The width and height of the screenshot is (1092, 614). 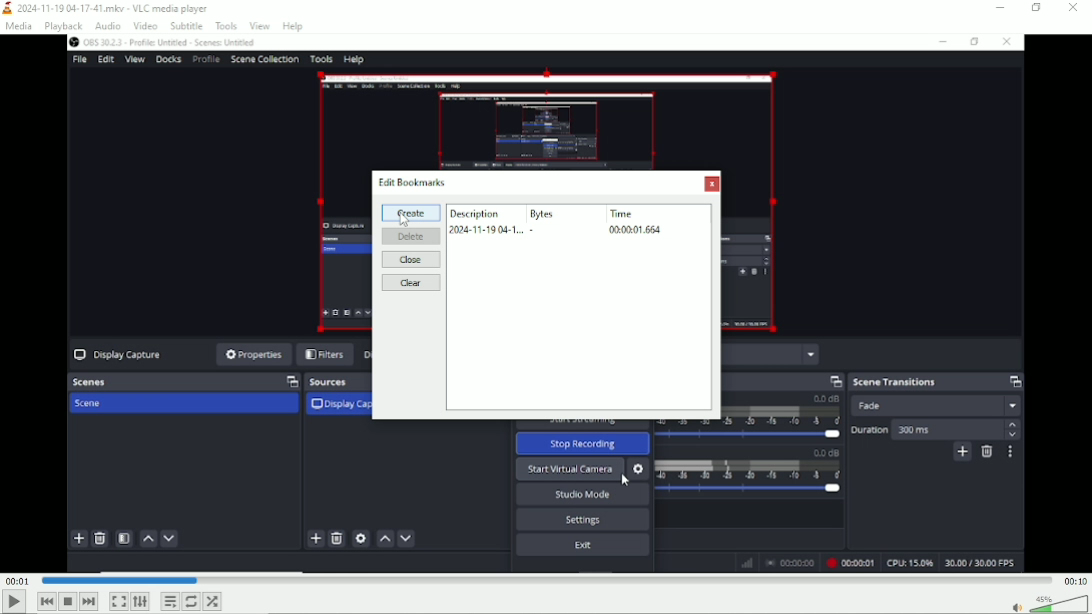 I want to click on 2024-11-19 04-1, so click(x=492, y=230).